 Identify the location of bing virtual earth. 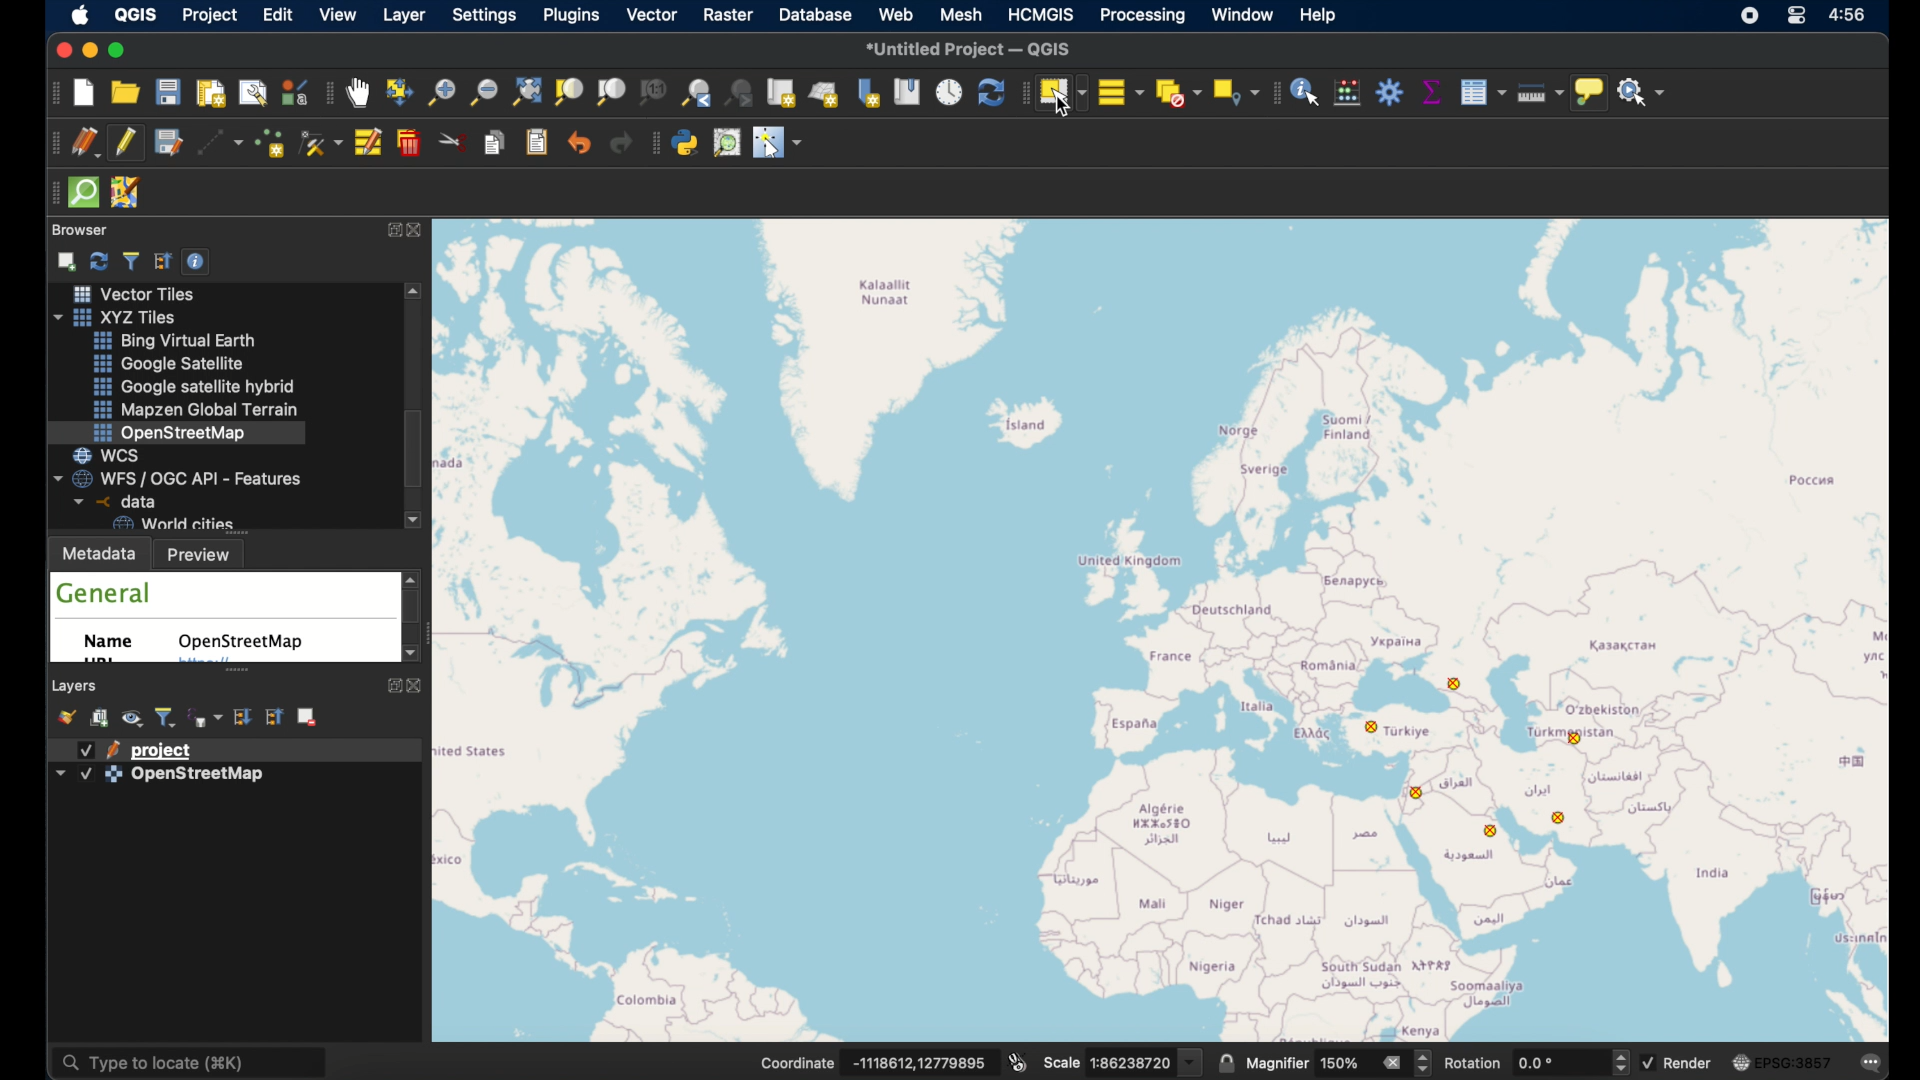
(179, 341).